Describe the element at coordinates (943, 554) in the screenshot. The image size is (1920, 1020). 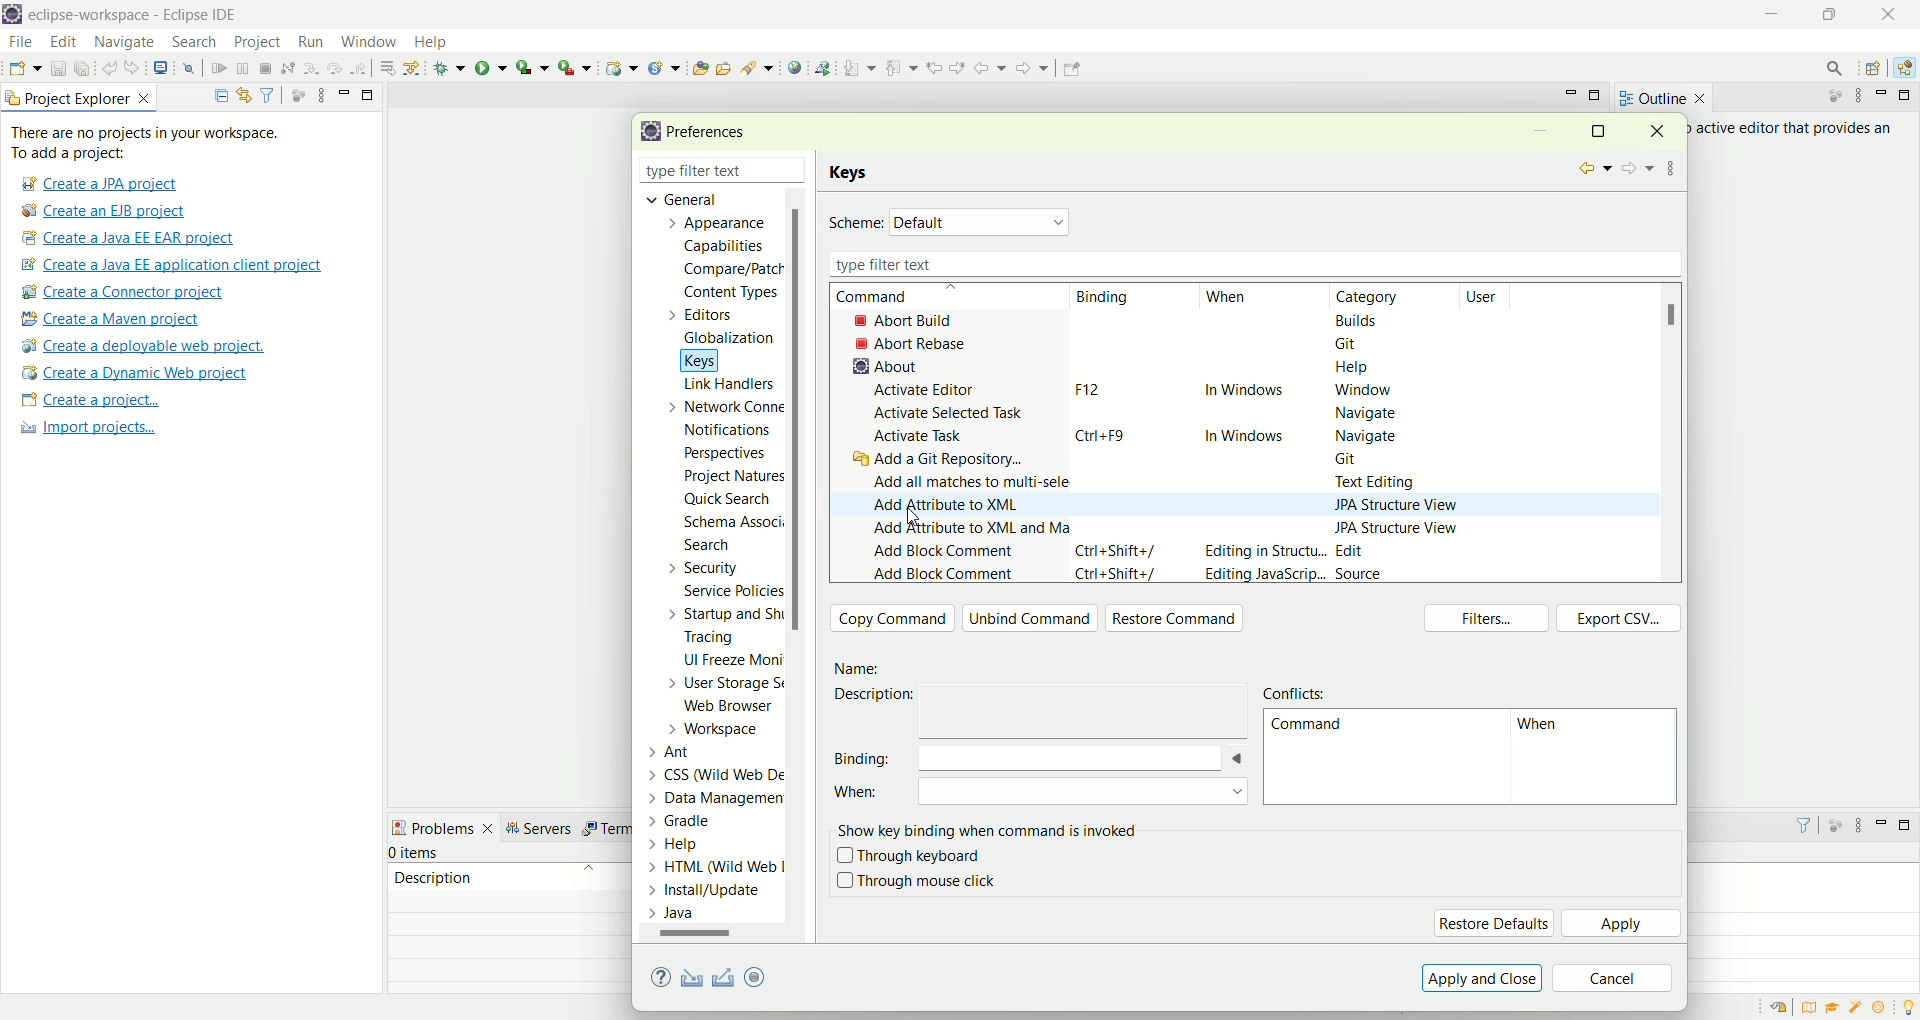
I see `add block comment` at that location.